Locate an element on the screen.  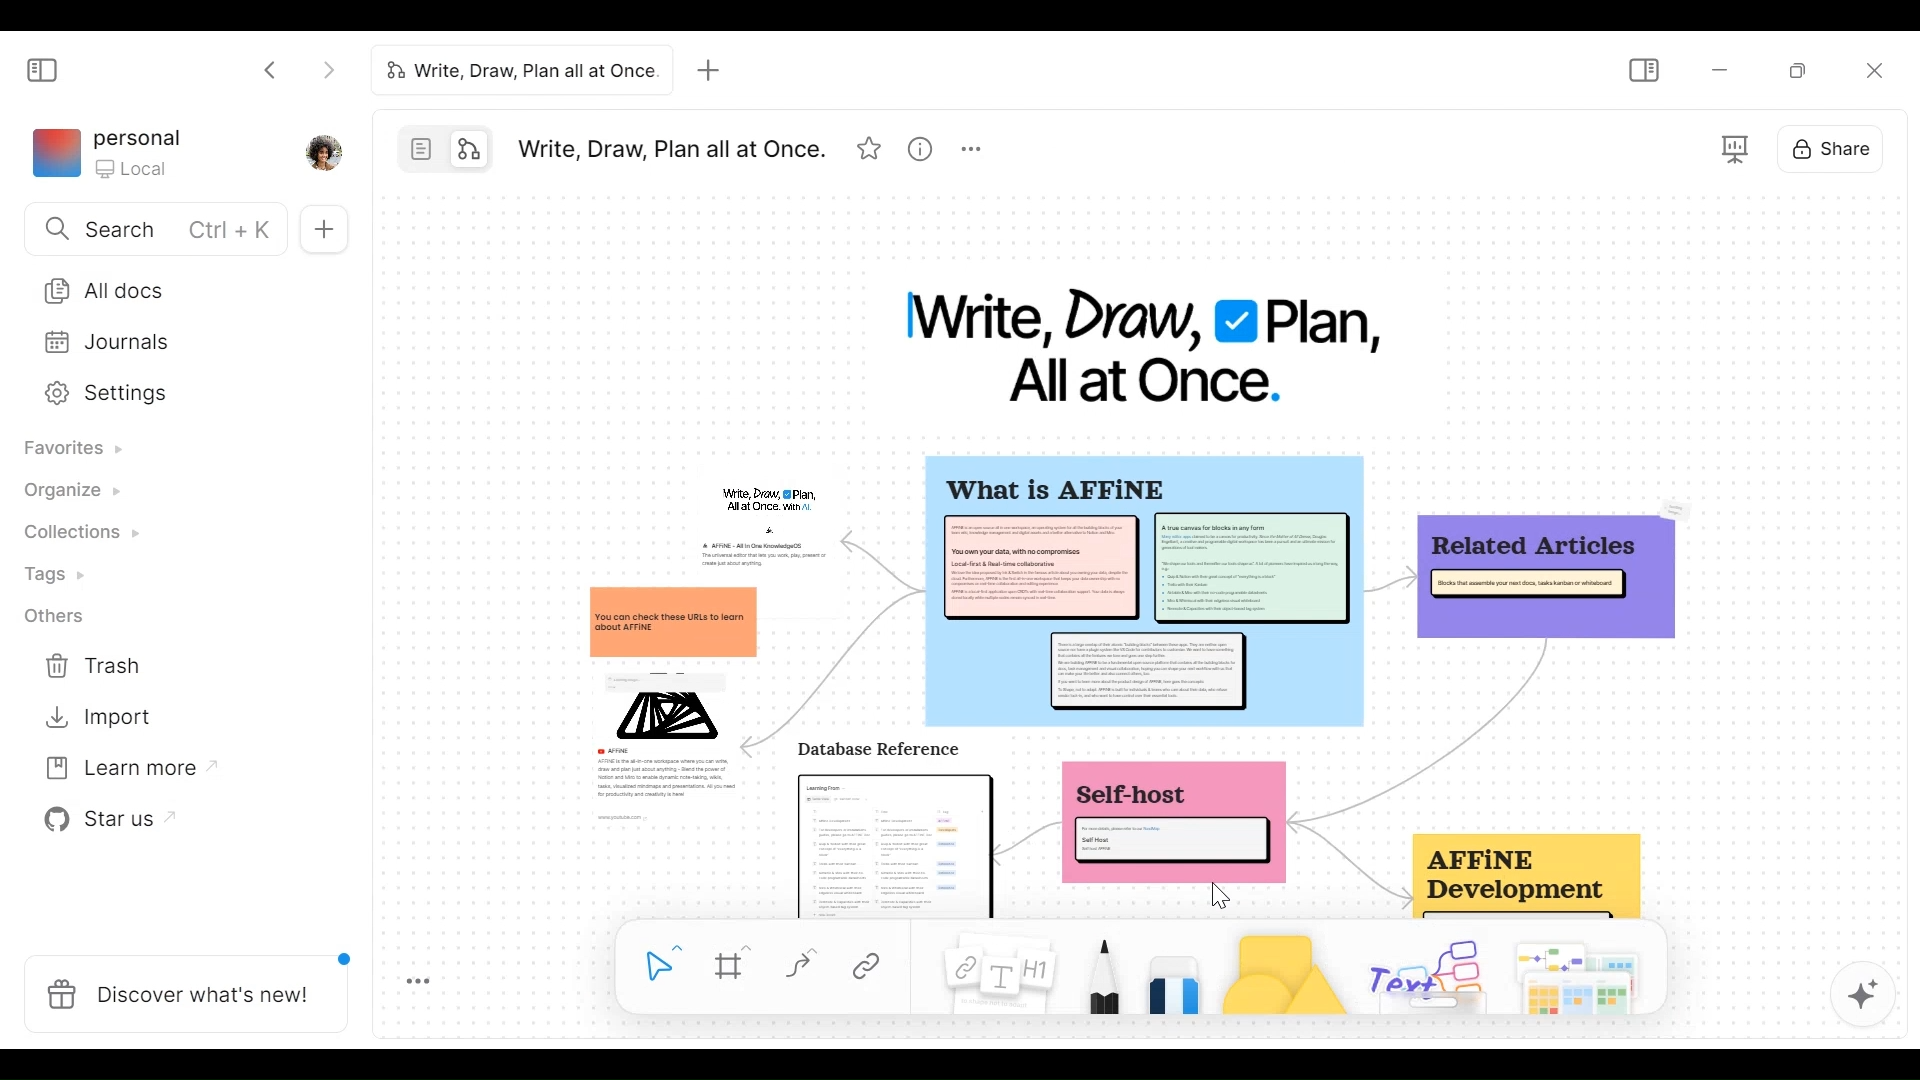
cursor is located at coordinates (1218, 897).